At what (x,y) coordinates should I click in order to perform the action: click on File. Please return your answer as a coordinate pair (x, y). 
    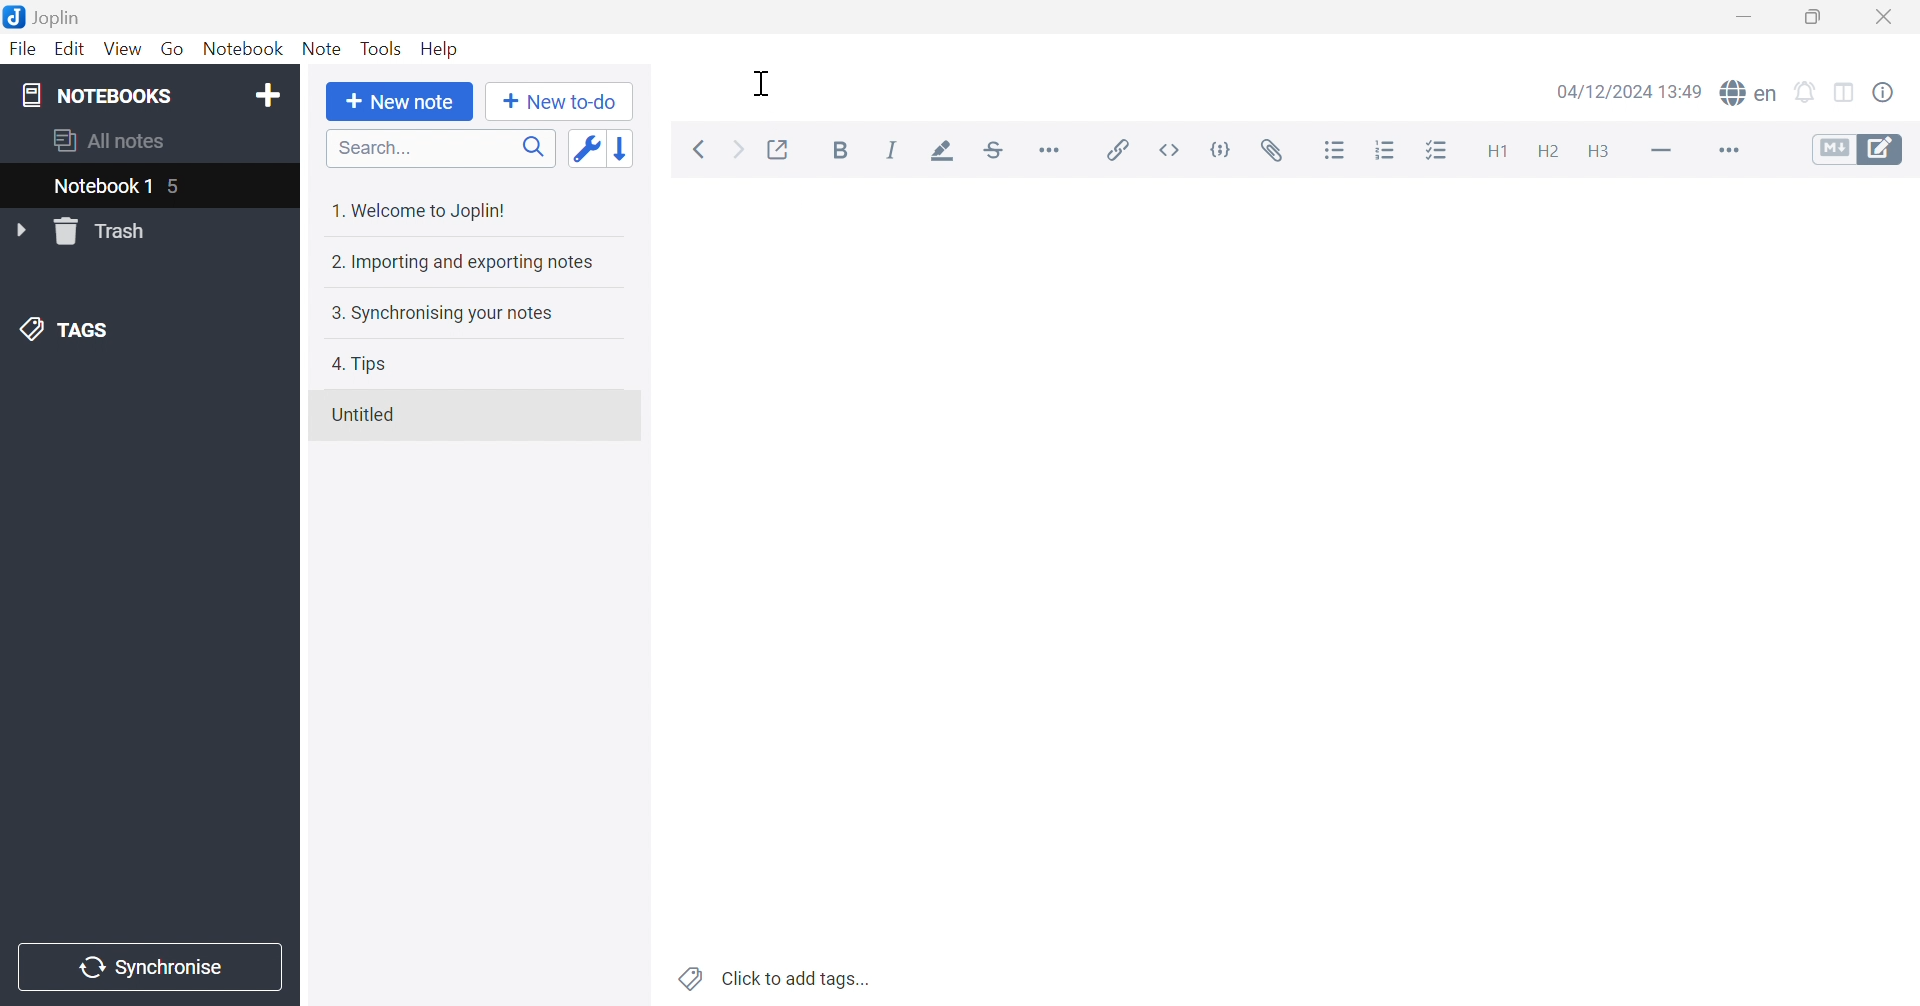
    Looking at the image, I should click on (23, 51).